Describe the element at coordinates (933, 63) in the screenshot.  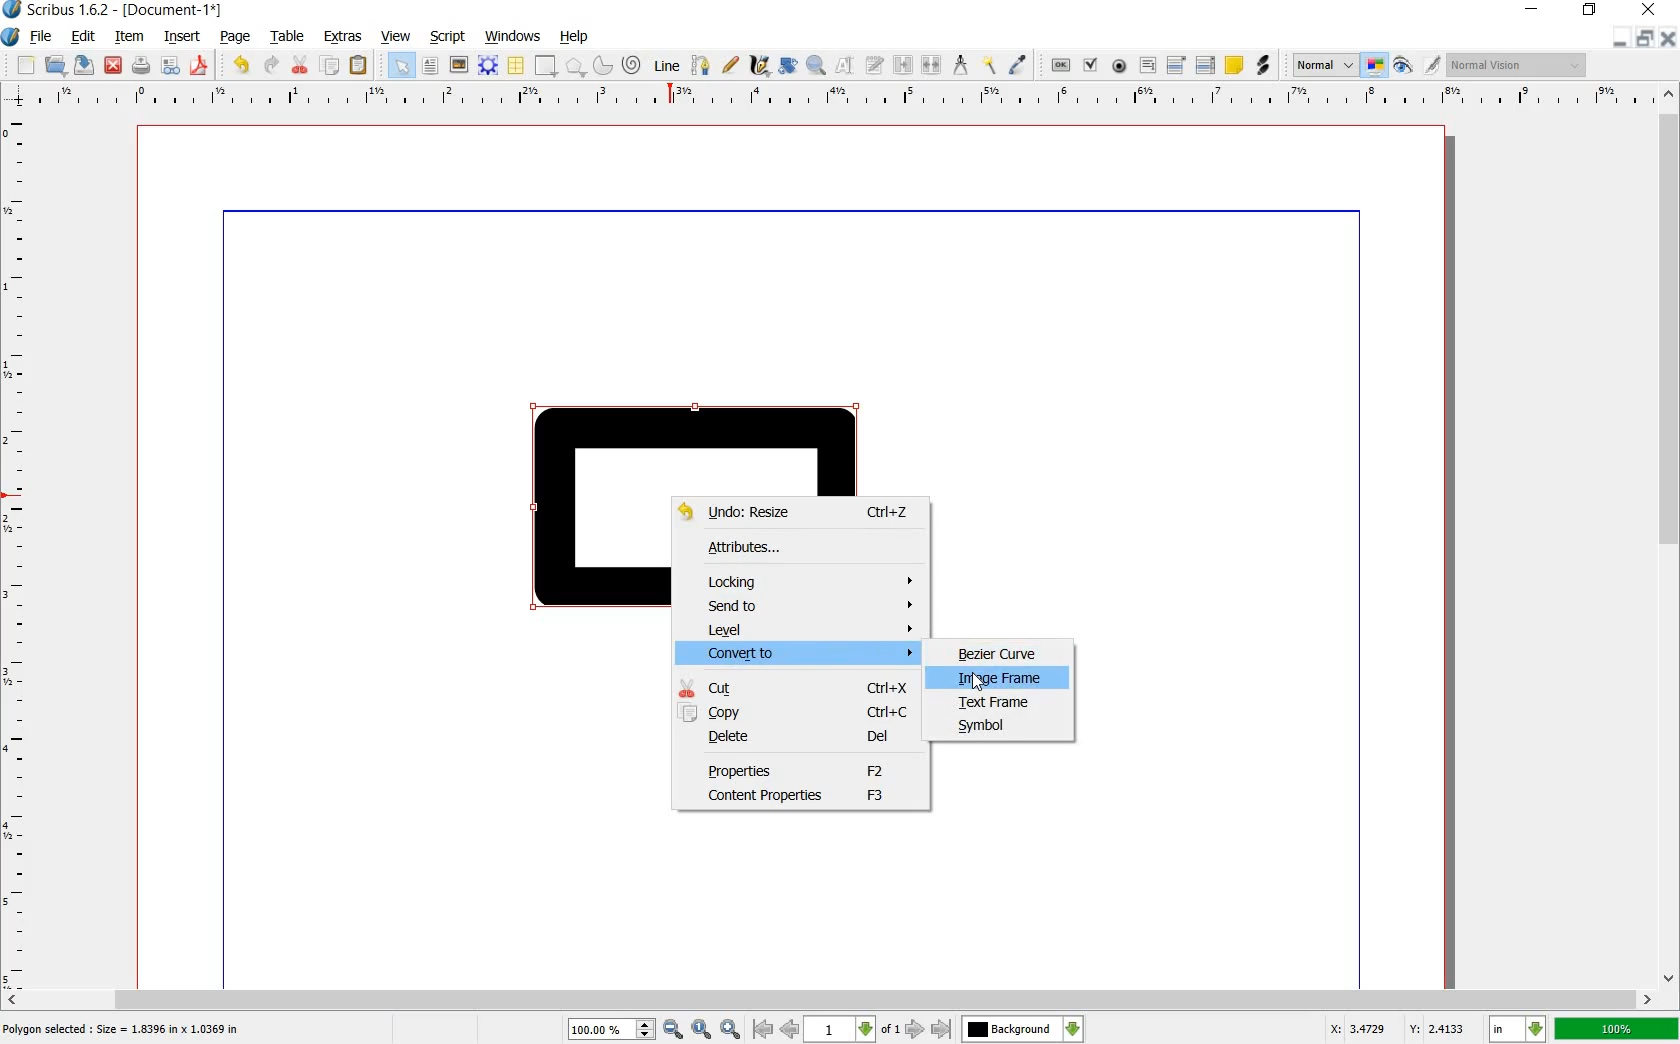
I see `unlink text frames` at that location.